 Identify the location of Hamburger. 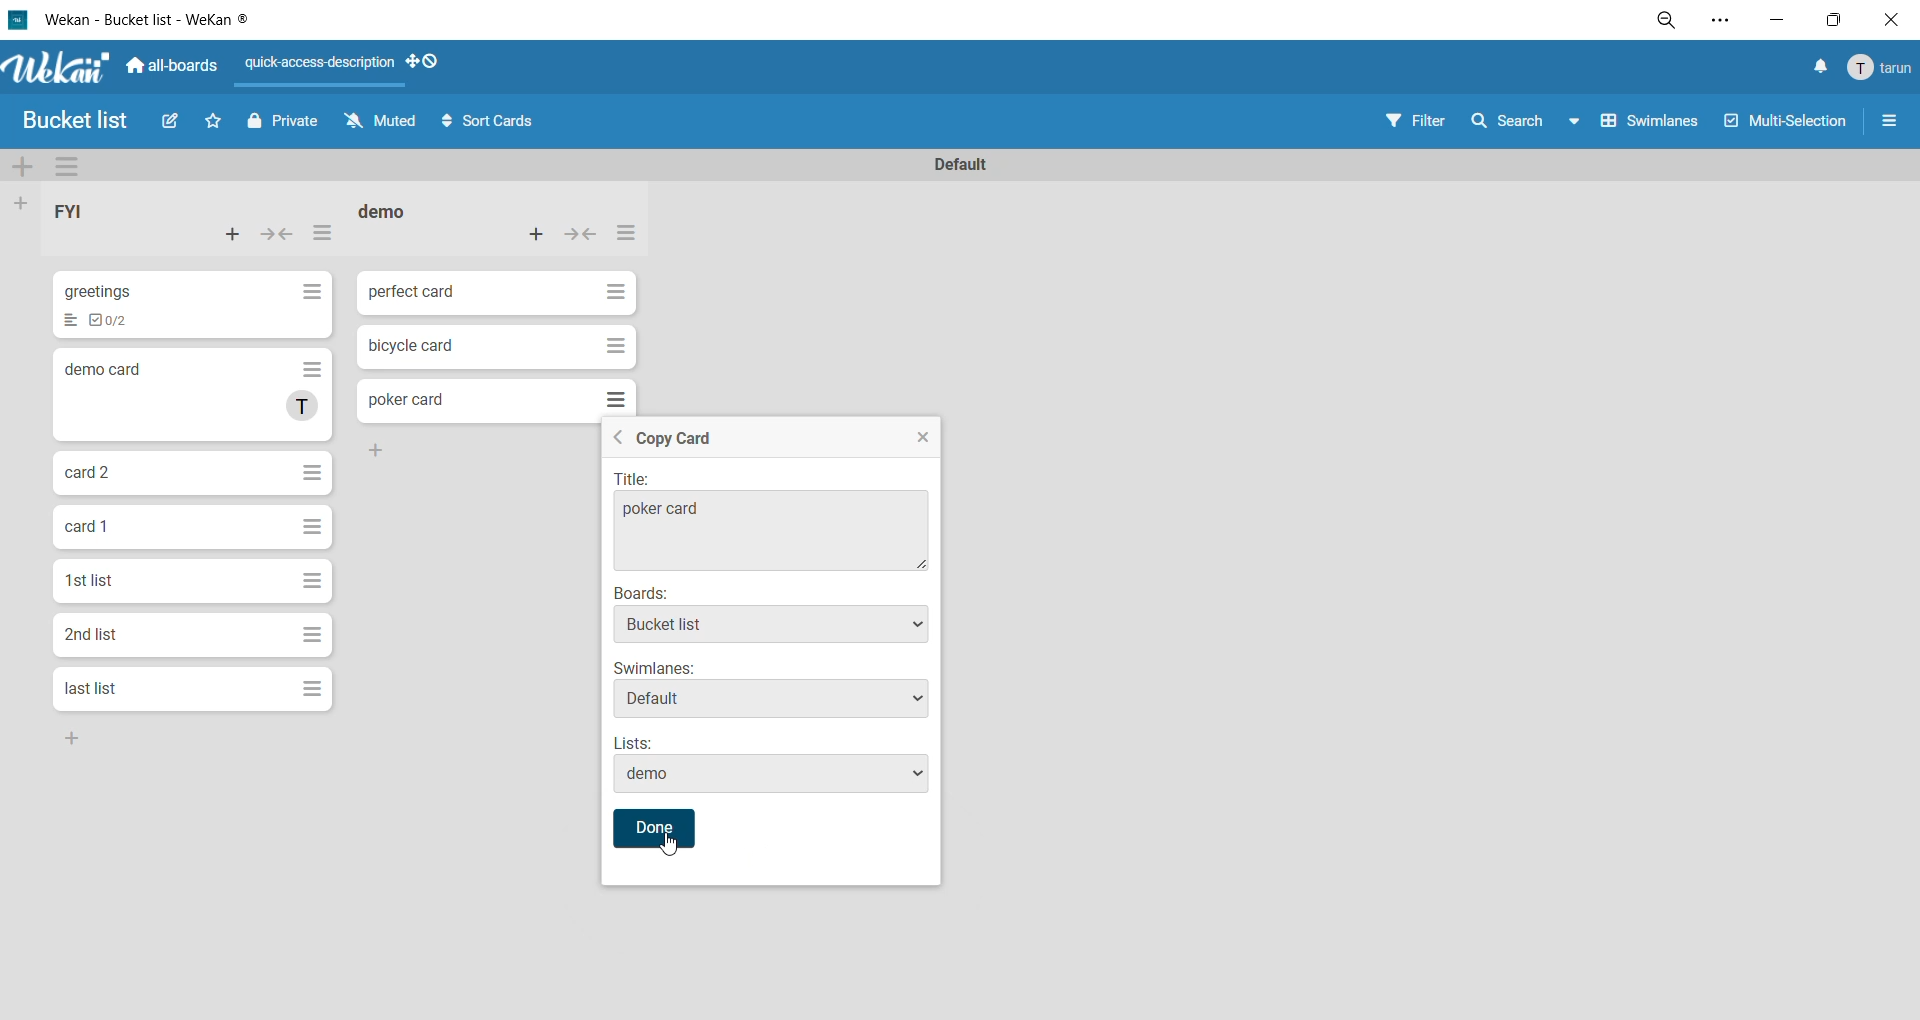
(308, 632).